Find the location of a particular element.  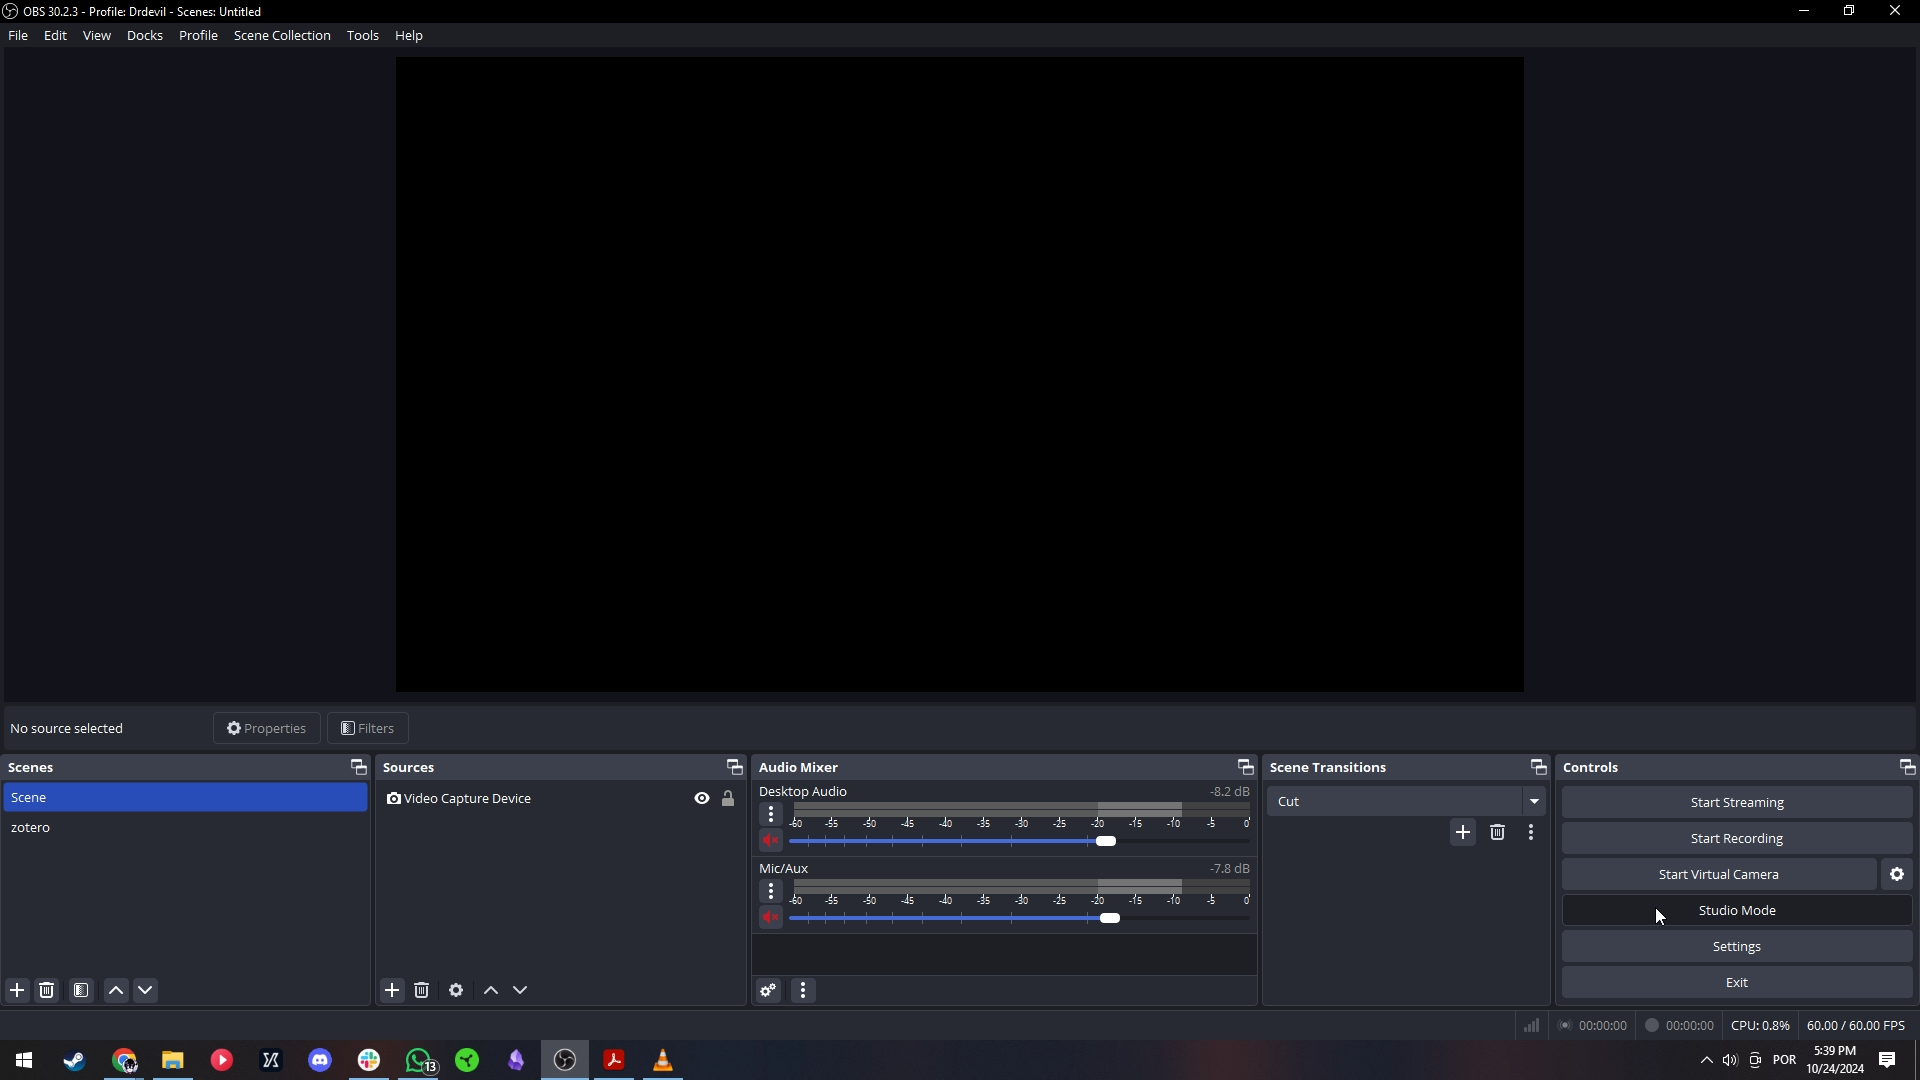

tools is located at coordinates (73, 1059).